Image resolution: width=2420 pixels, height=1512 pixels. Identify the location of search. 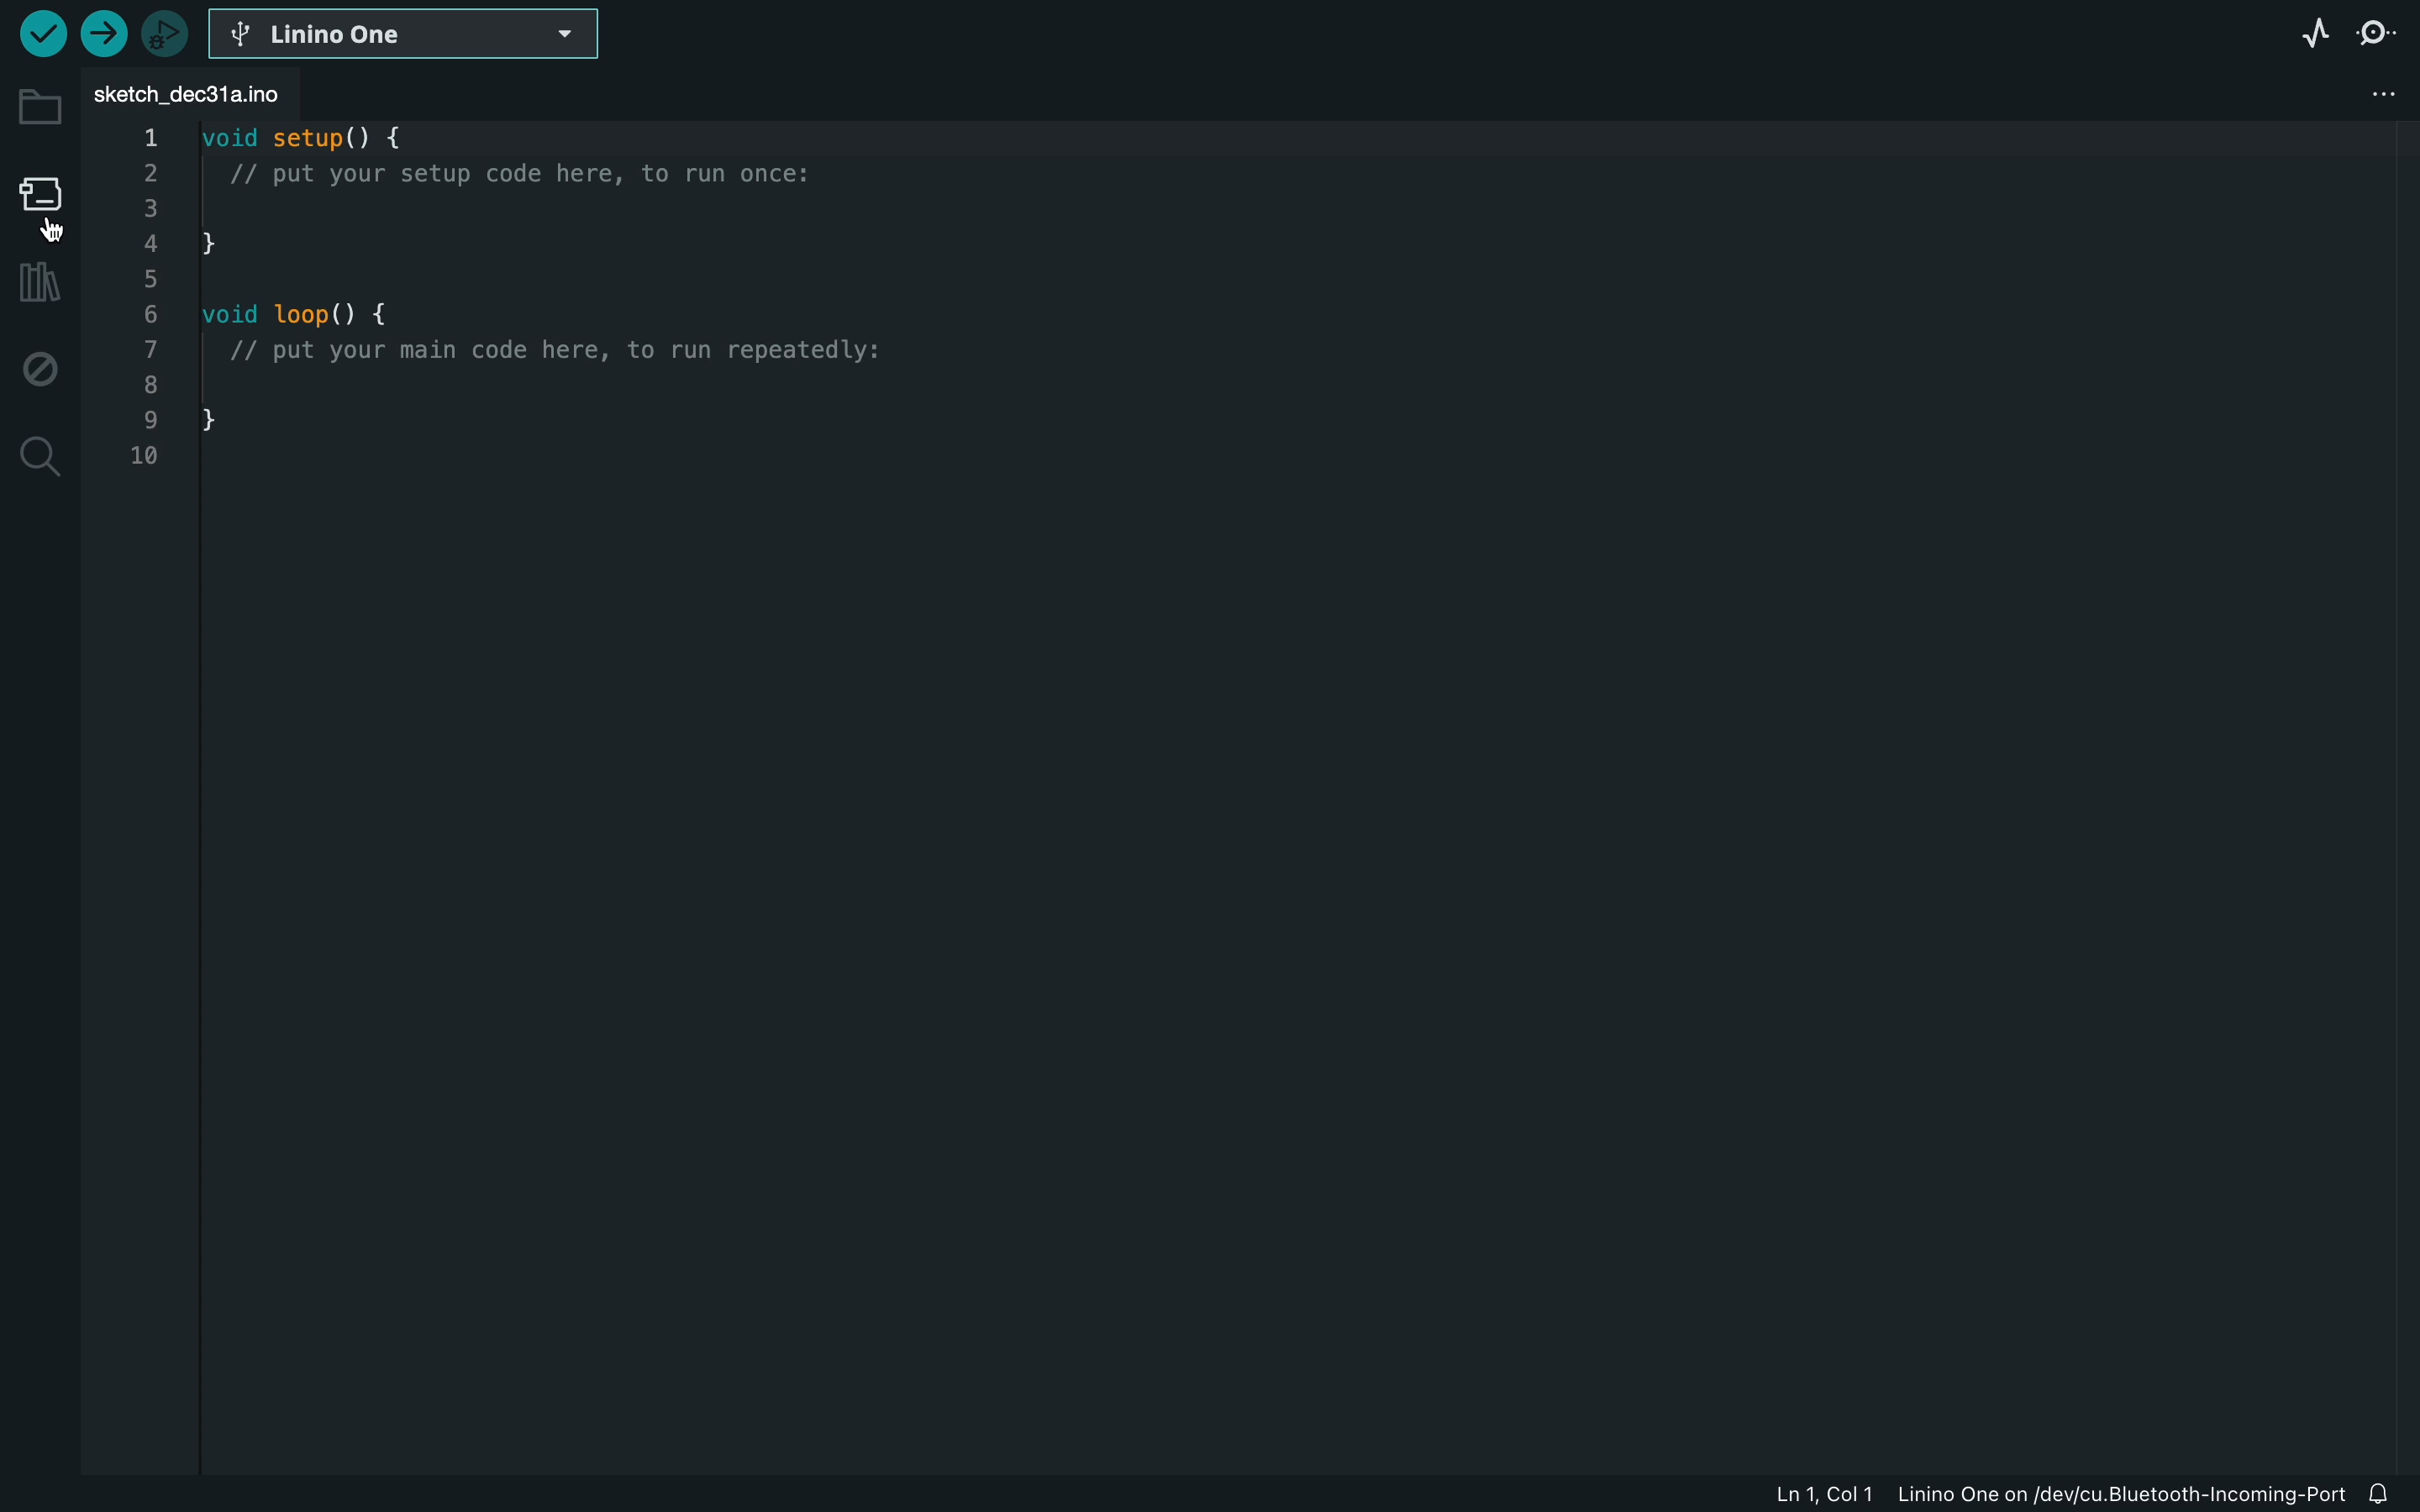
(37, 458).